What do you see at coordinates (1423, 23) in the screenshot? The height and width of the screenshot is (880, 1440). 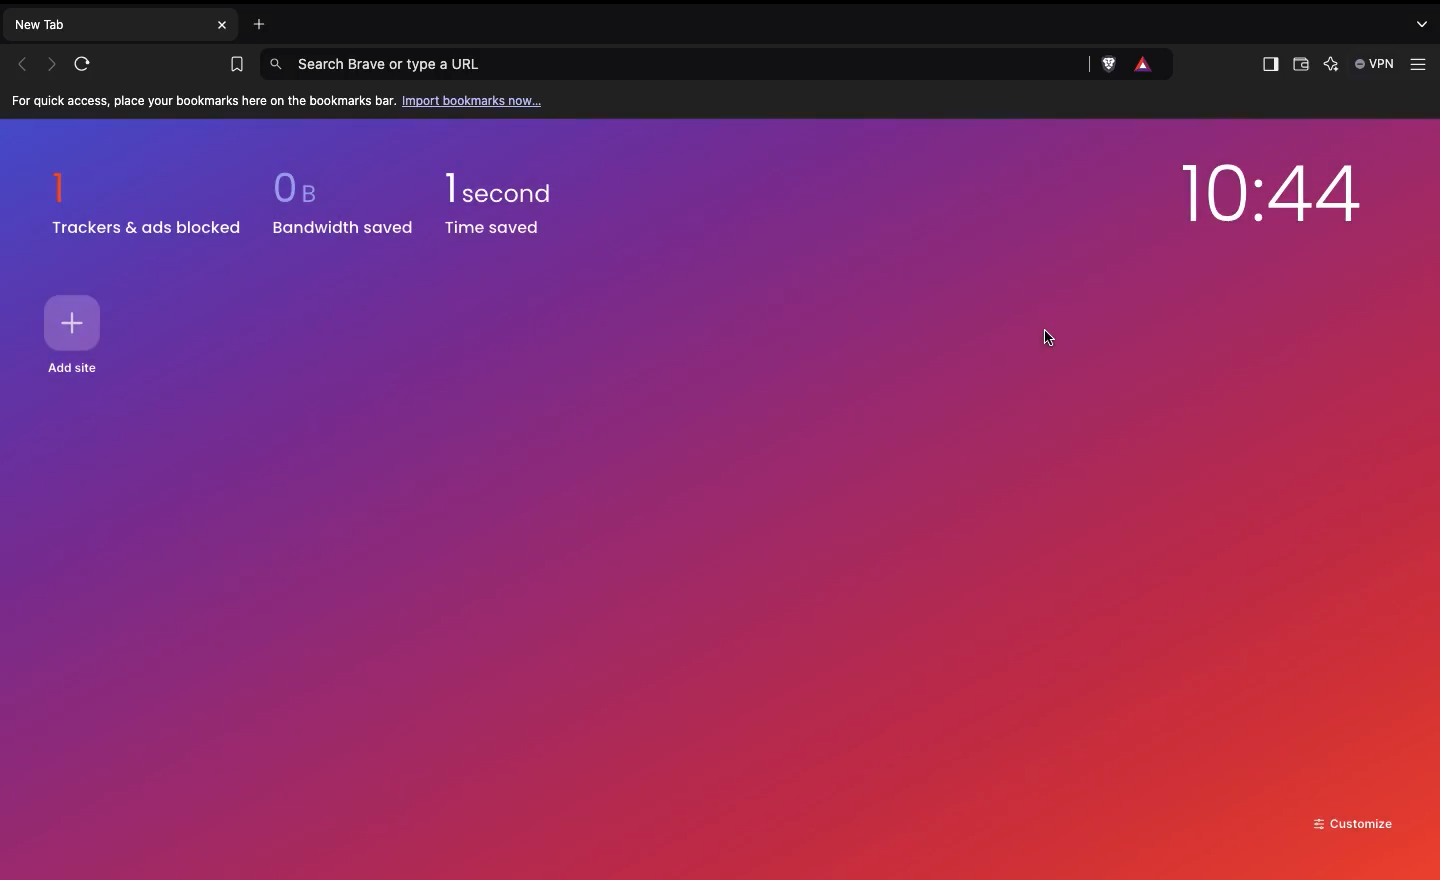 I see `Search tabs` at bounding box center [1423, 23].